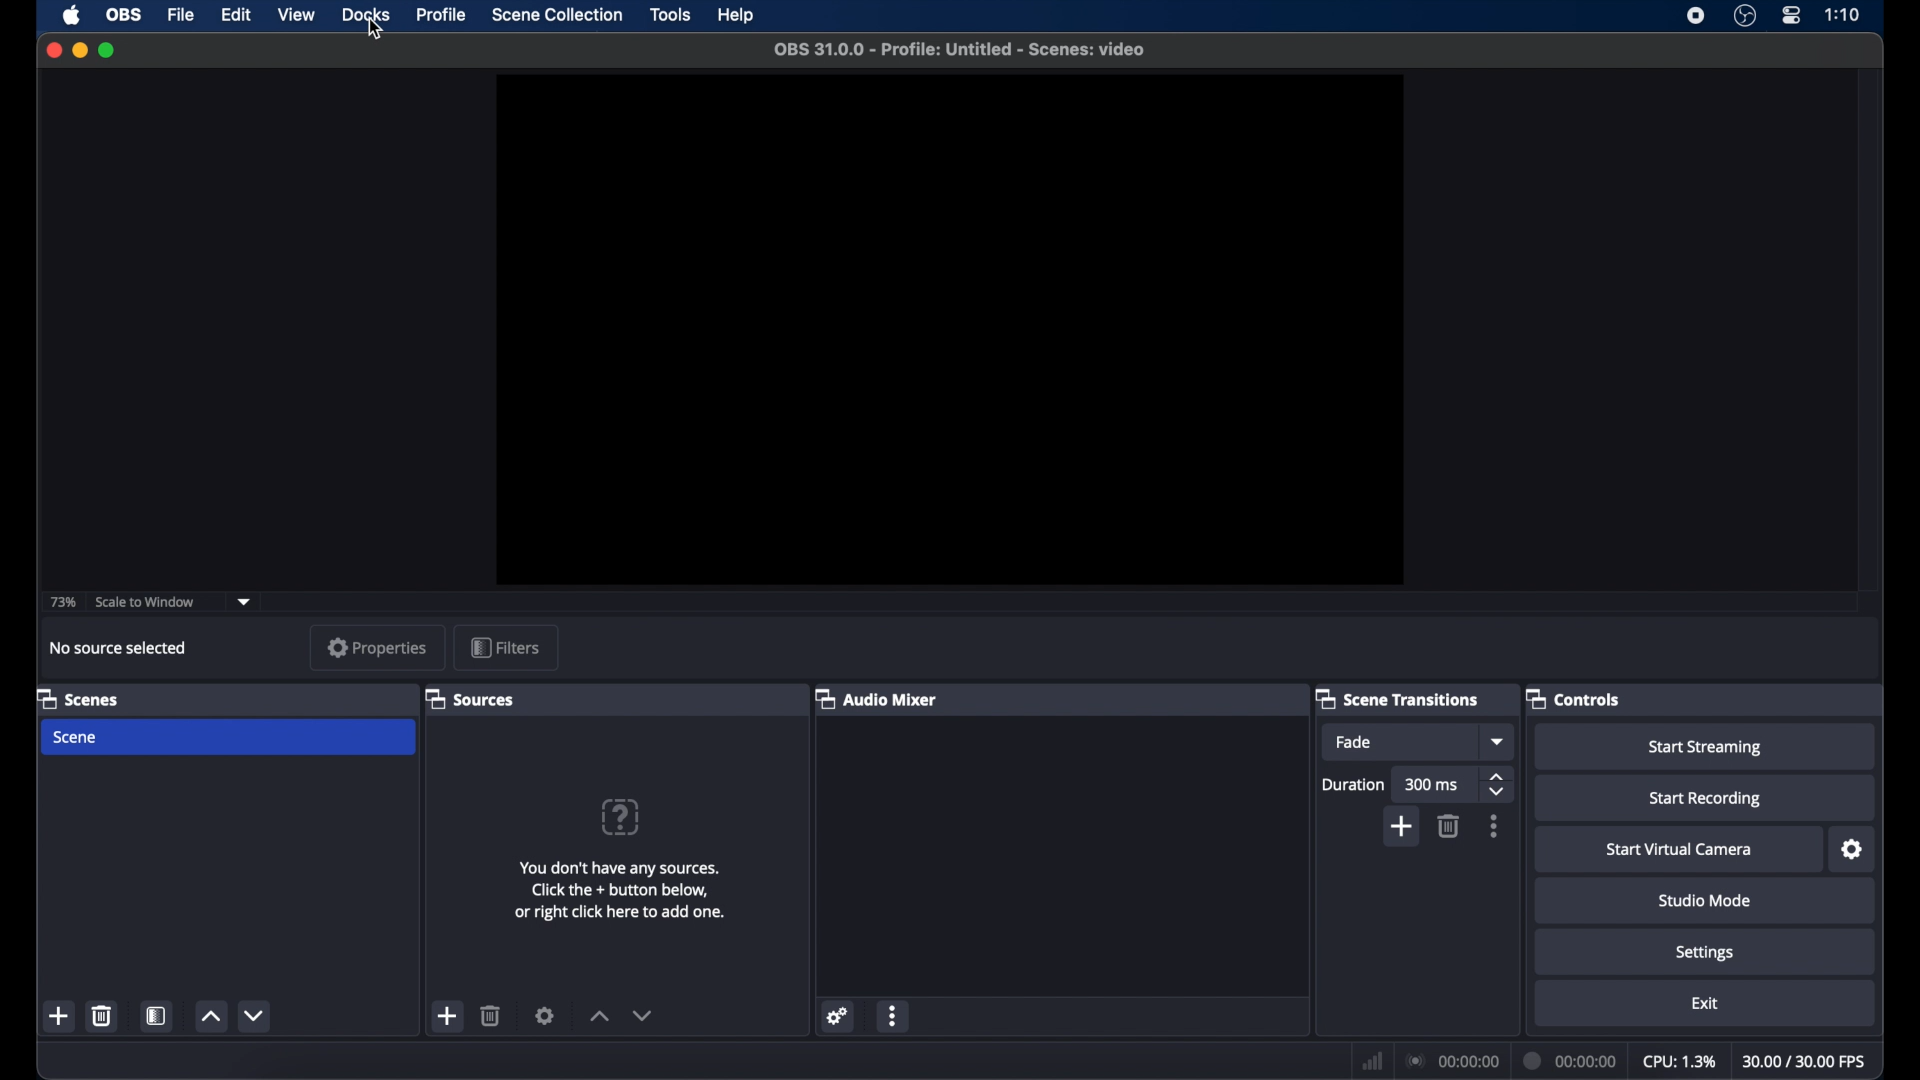 The width and height of the screenshot is (1920, 1080). I want to click on settings, so click(545, 1015).